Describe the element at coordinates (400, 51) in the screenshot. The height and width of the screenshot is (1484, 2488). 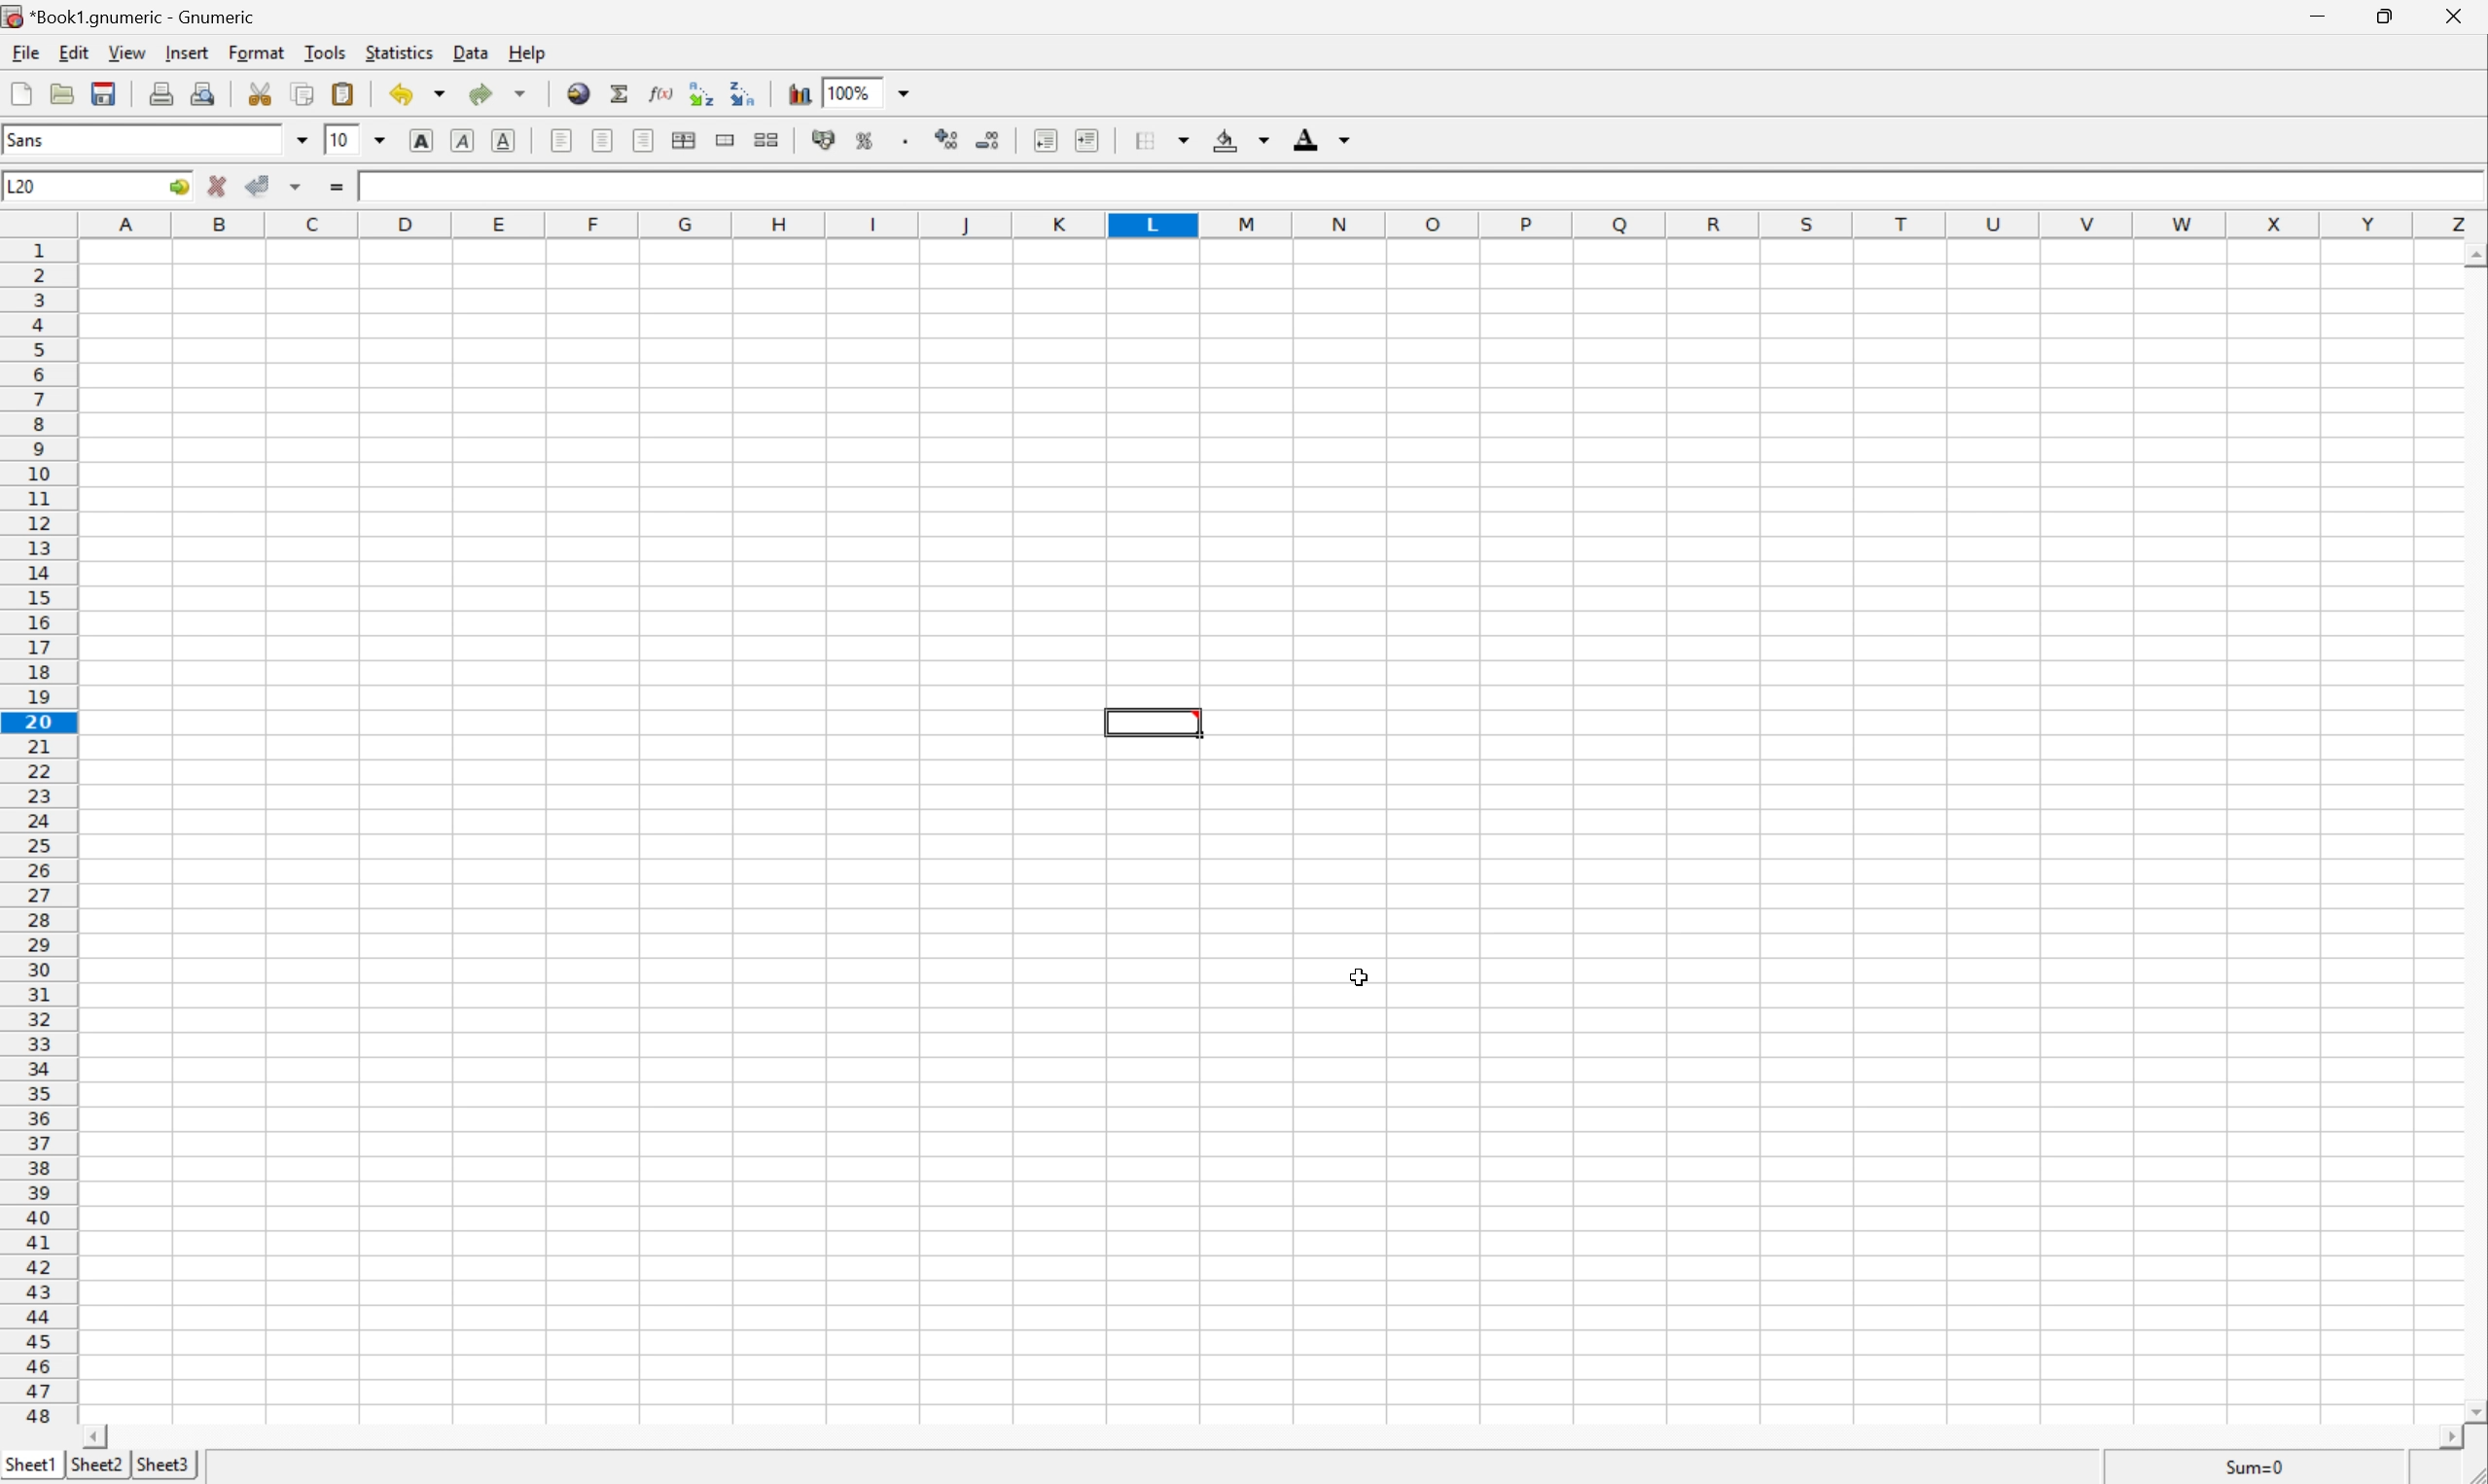
I see `Statistics` at that location.